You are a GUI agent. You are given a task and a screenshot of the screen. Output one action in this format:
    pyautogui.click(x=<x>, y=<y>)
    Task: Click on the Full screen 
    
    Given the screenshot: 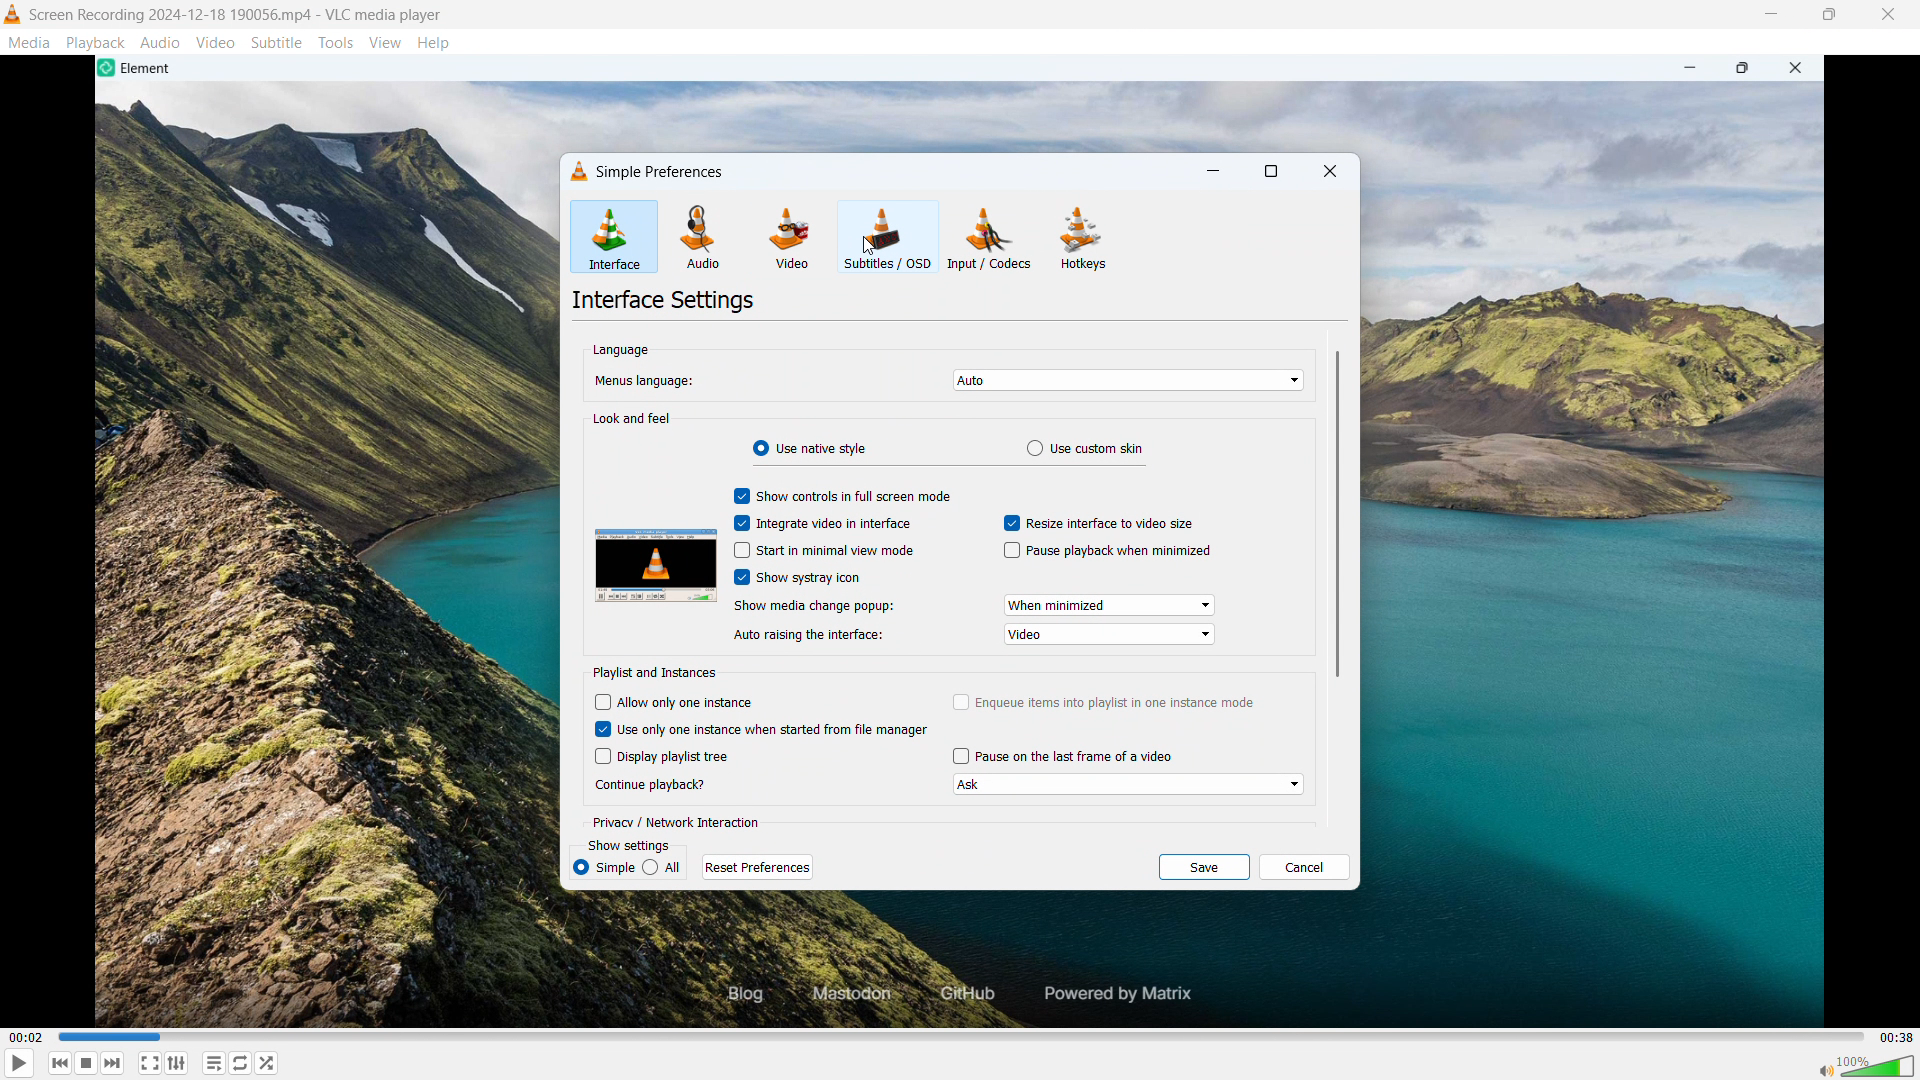 What is the action you would take?
    pyautogui.click(x=150, y=1062)
    